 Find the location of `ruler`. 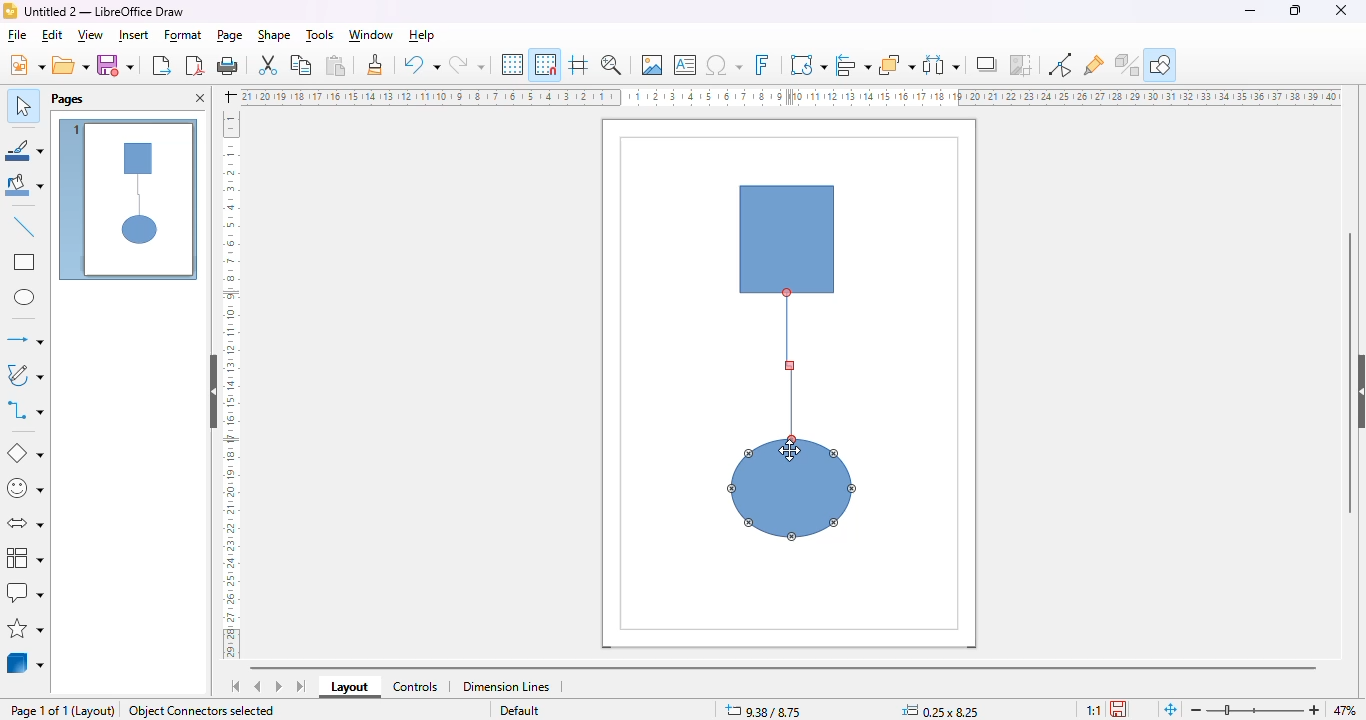

ruler is located at coordinates (791, 96).